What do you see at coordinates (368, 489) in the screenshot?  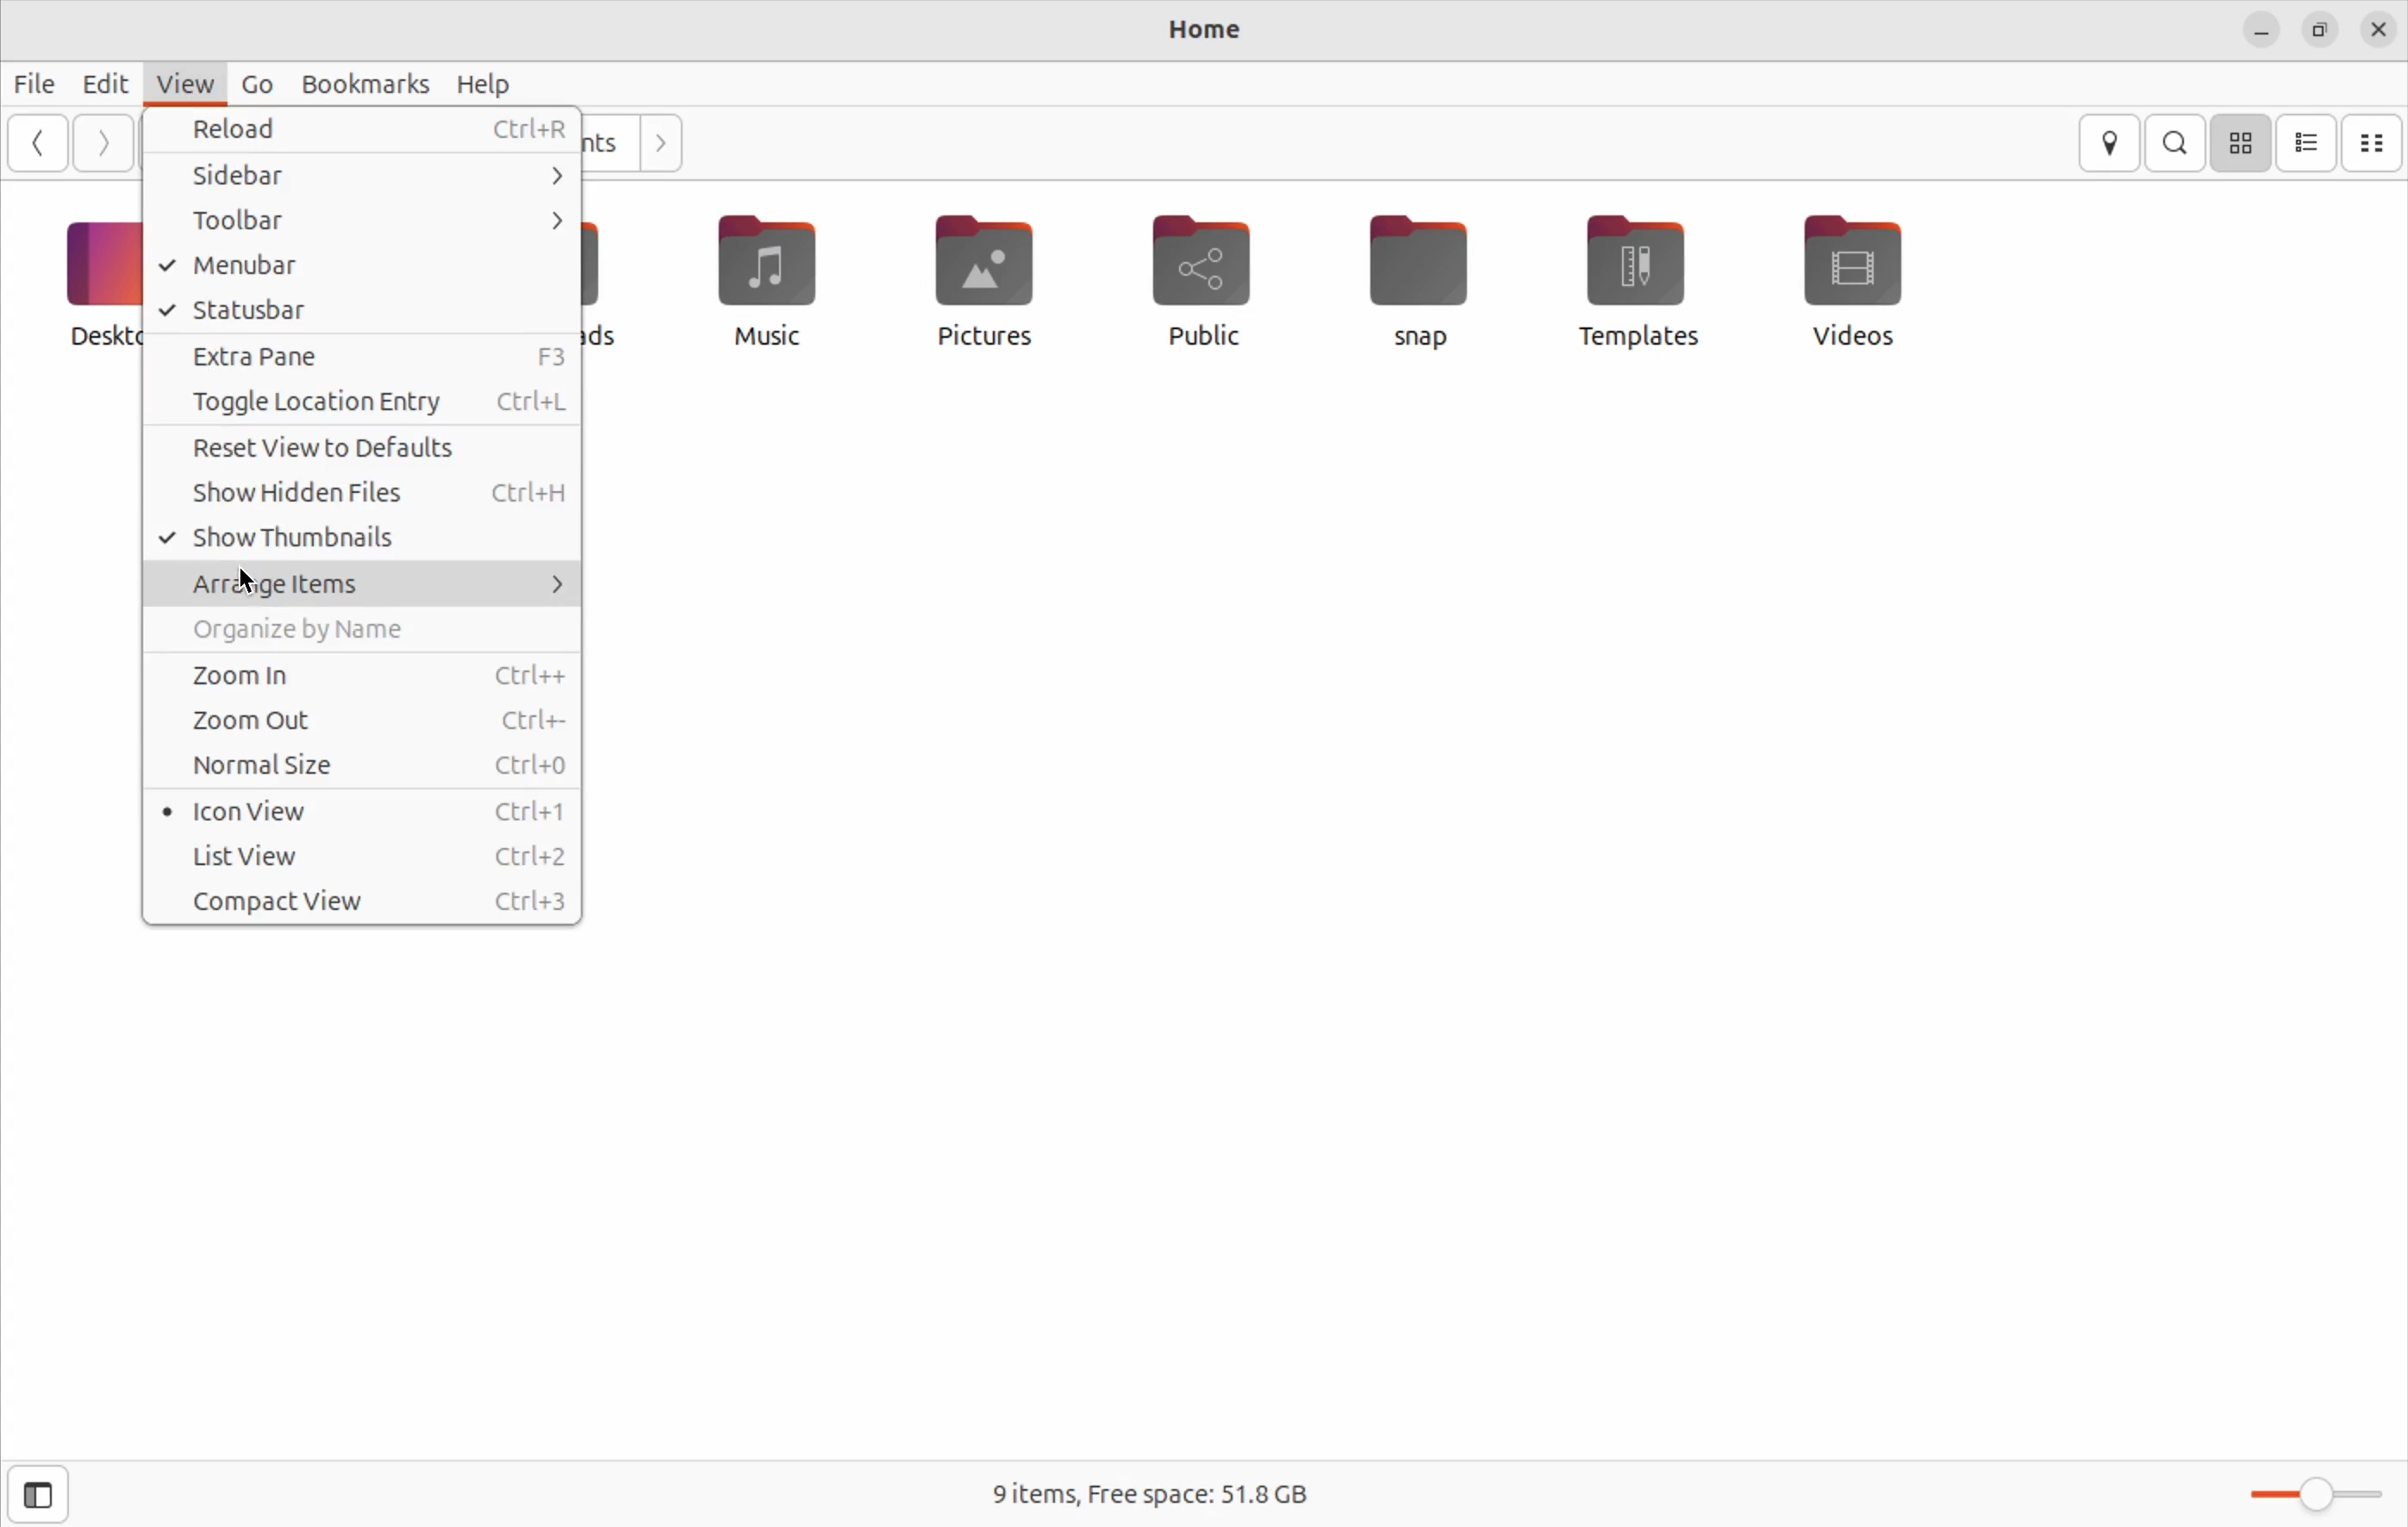 I see `show hidden files` at bounding box center [368, 489].